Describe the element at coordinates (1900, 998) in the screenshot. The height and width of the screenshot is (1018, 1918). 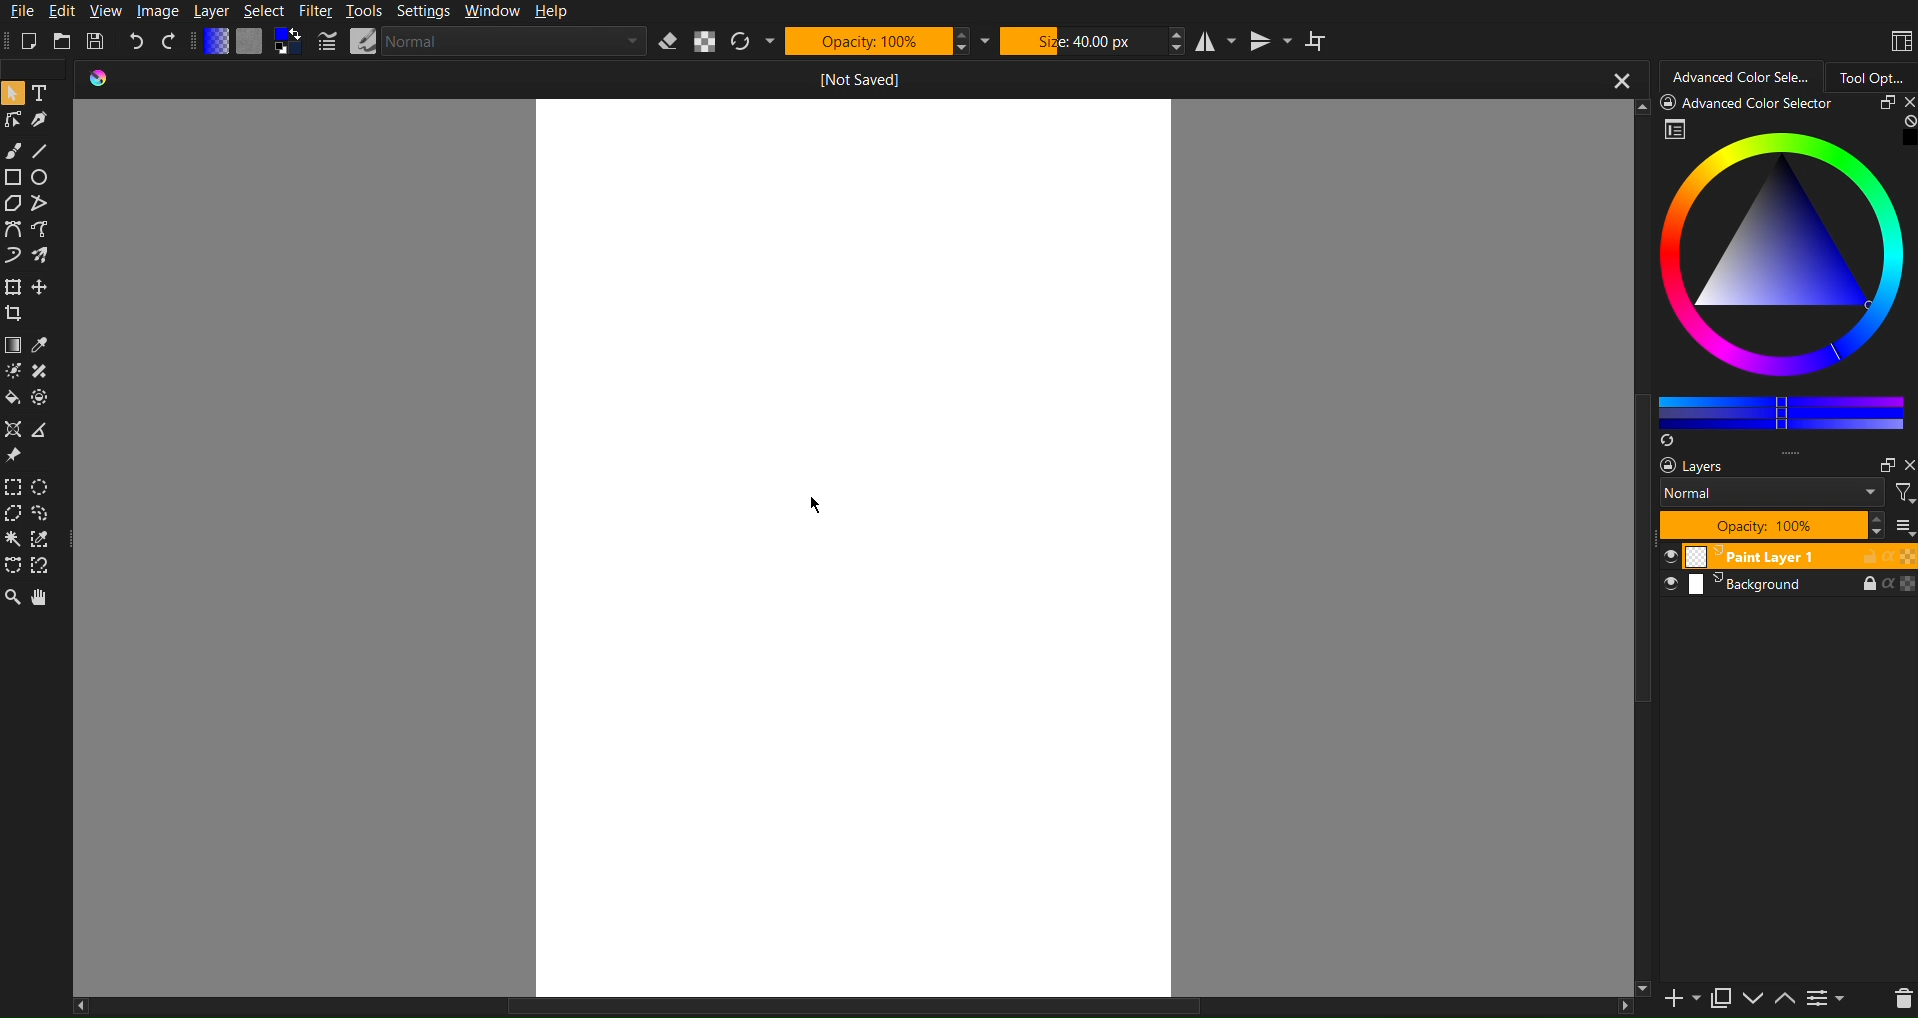
I see `Delete` at that location.